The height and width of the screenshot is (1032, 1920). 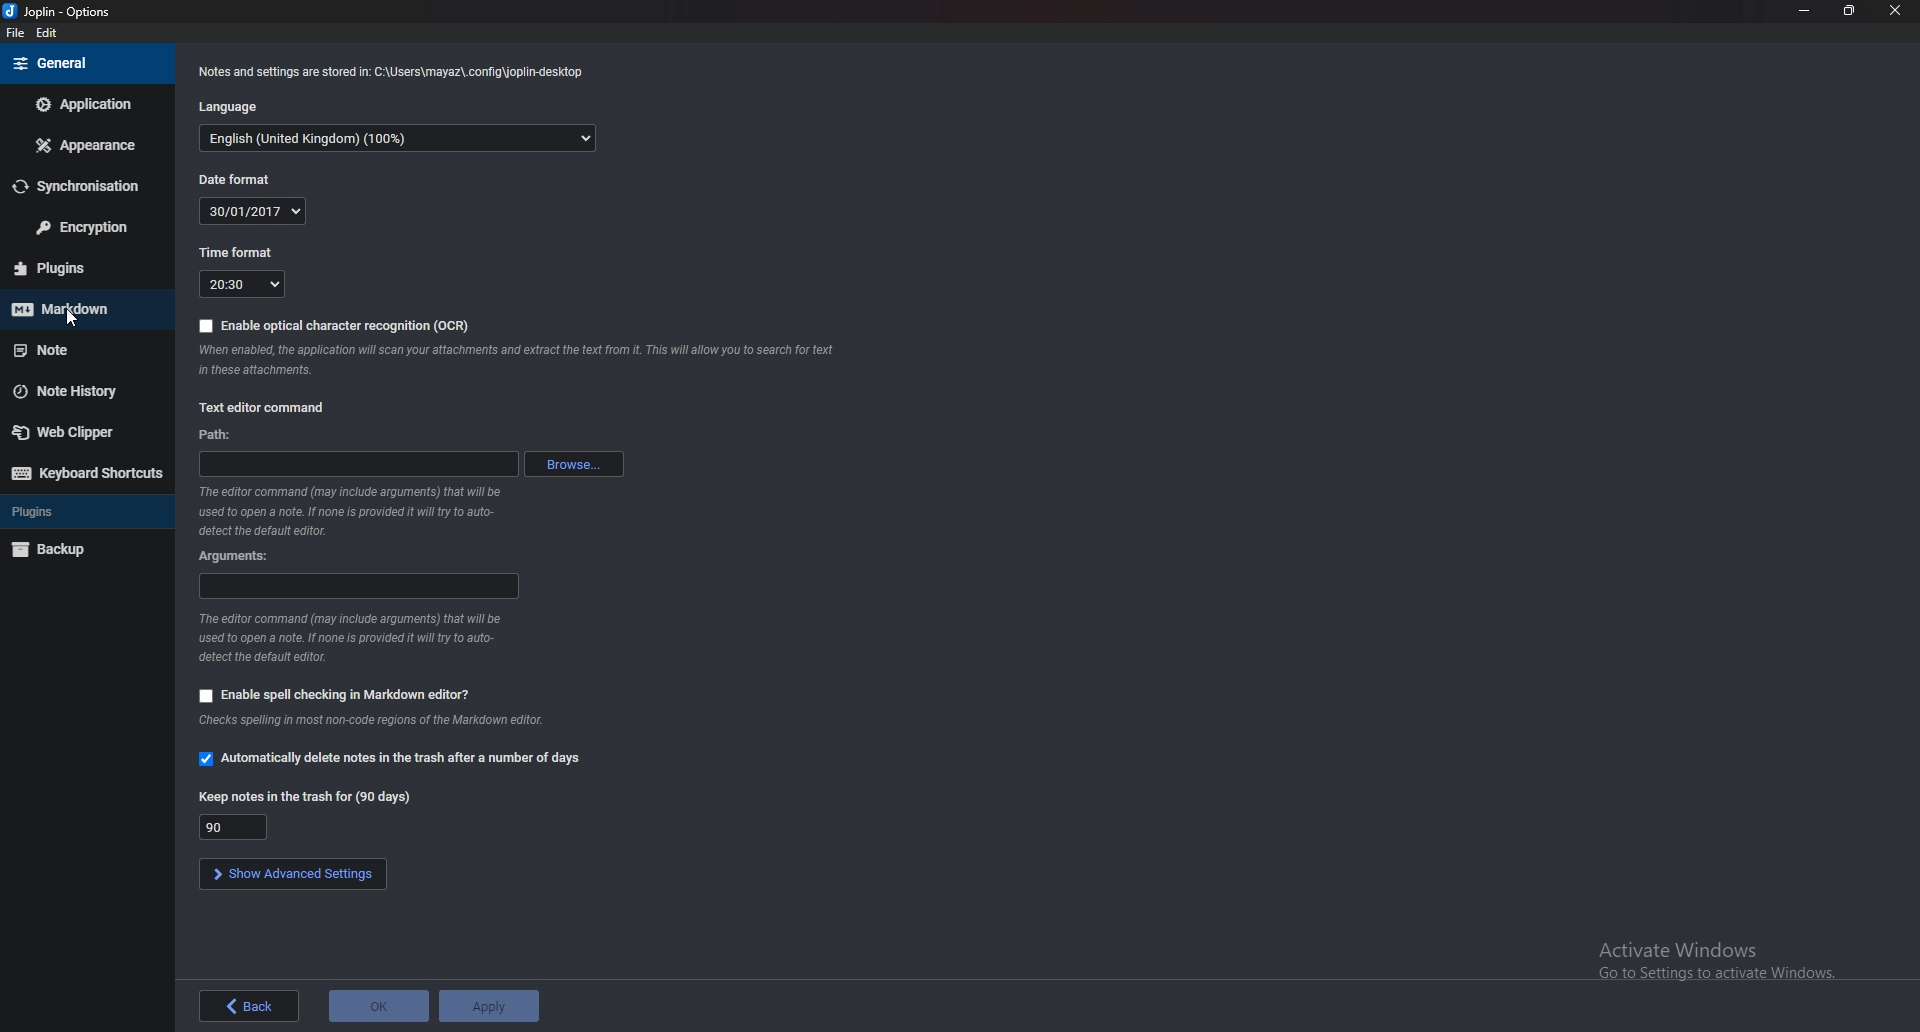 I want to click on close, so click(x=1897, y=10).